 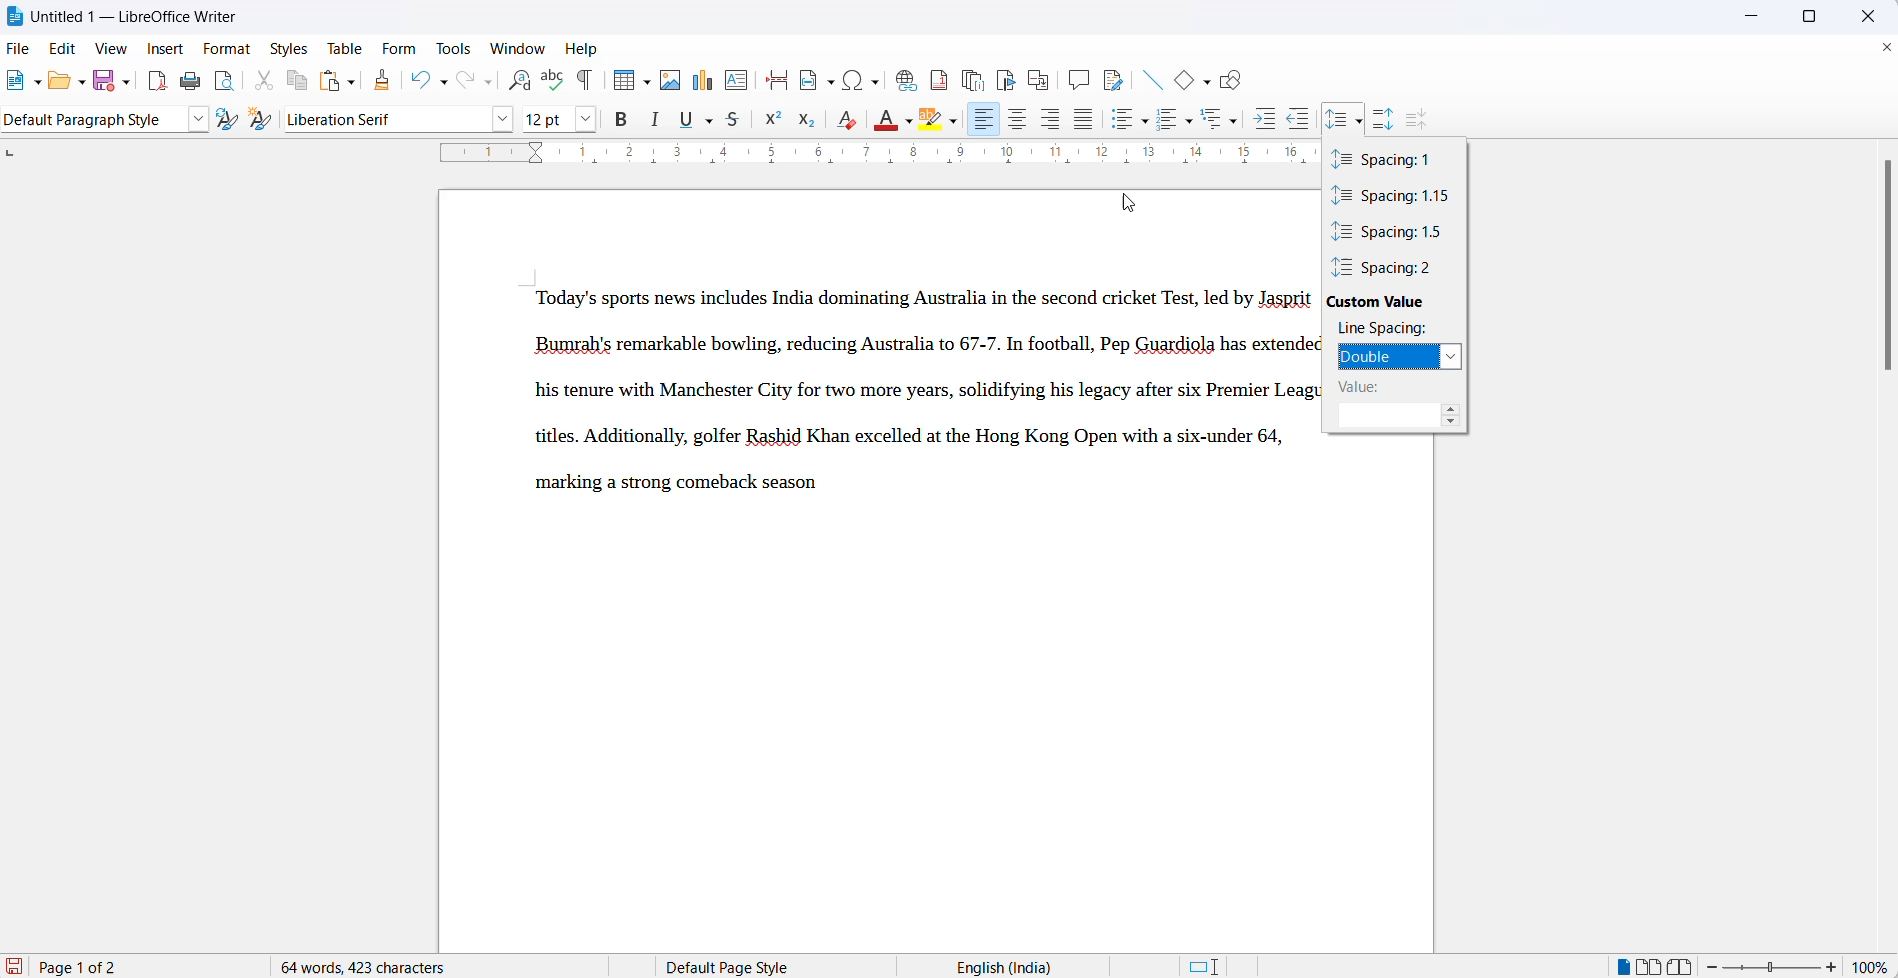 I want to click on insert hyperlink, so click(x=902, y=78).